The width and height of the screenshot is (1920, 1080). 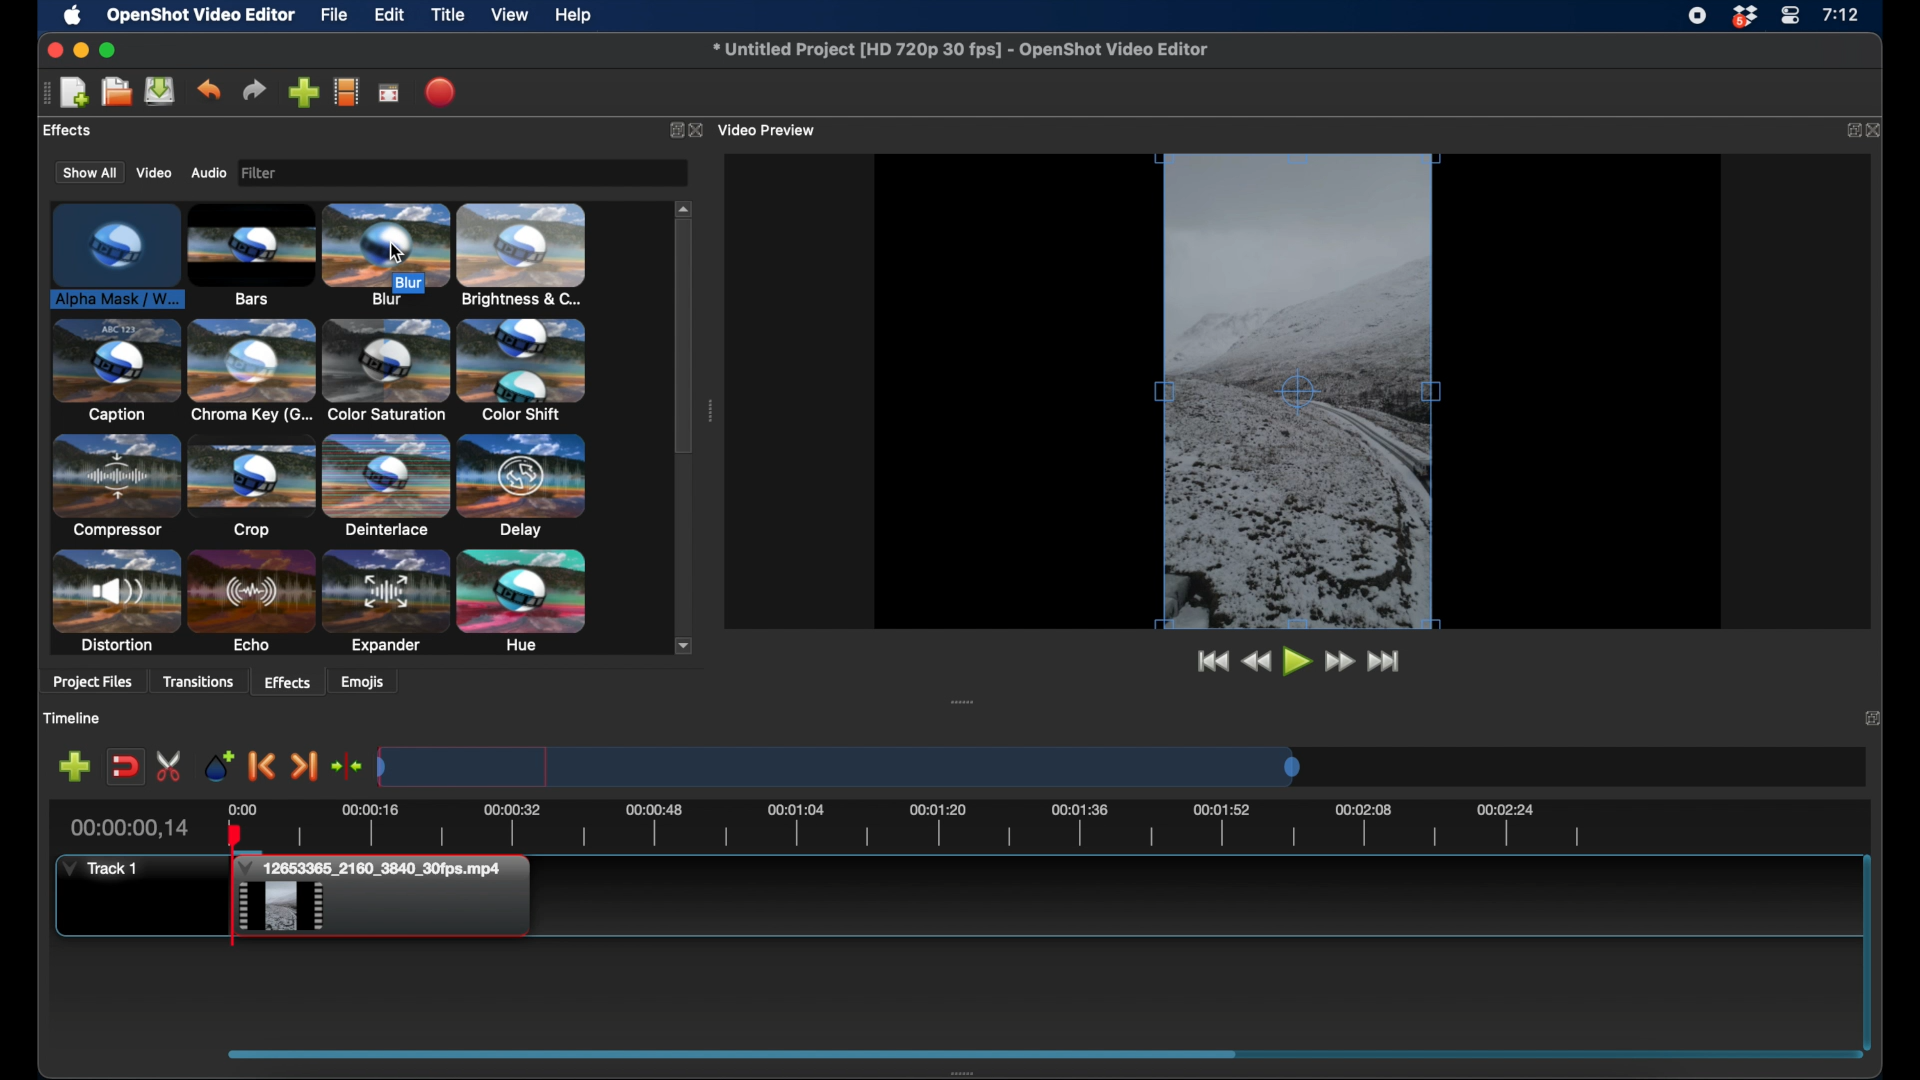 I want to click on video preview, so click(x=1298, y=392).